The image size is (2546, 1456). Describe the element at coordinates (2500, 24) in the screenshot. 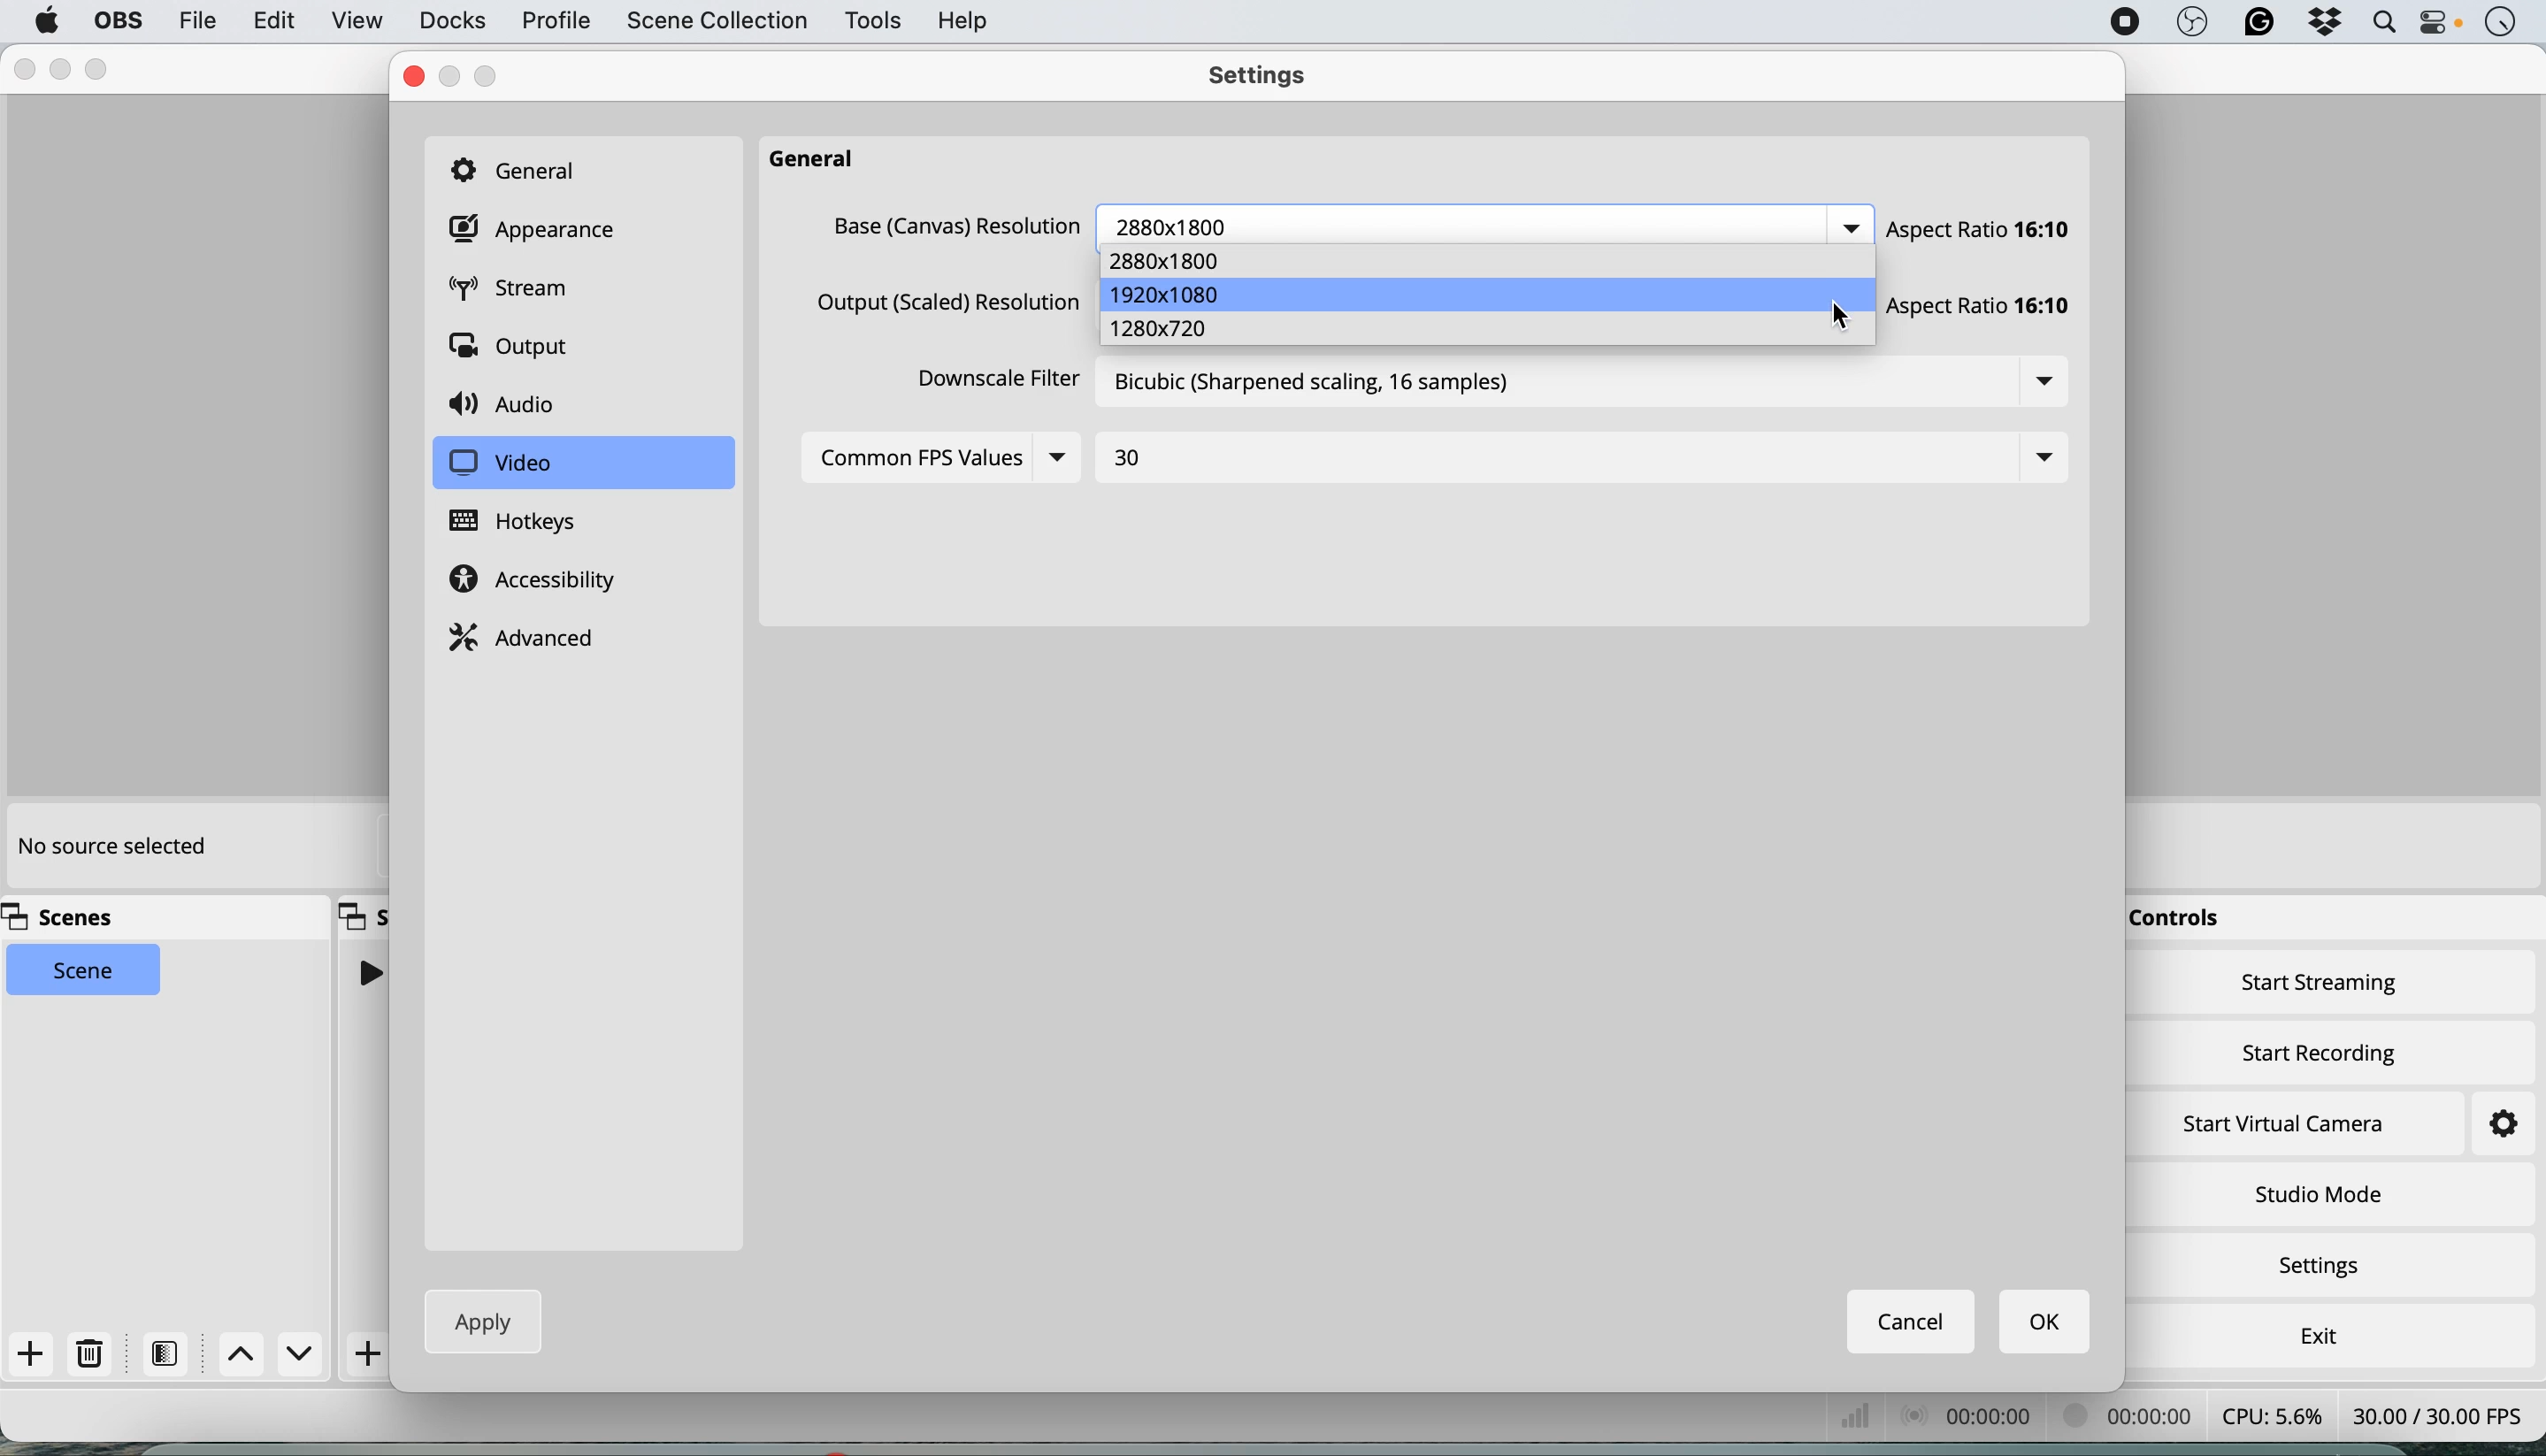

I see `time` at that location.